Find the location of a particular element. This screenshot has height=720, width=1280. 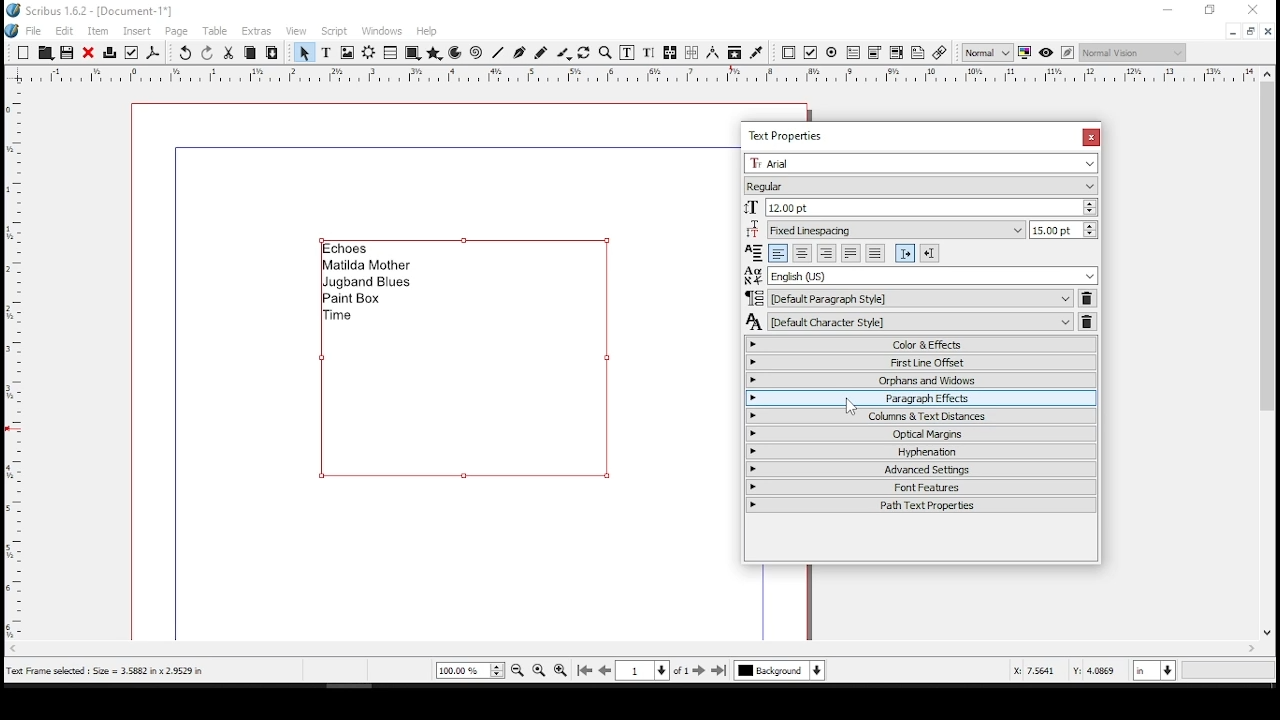

page is located at coordinates (178, 31).